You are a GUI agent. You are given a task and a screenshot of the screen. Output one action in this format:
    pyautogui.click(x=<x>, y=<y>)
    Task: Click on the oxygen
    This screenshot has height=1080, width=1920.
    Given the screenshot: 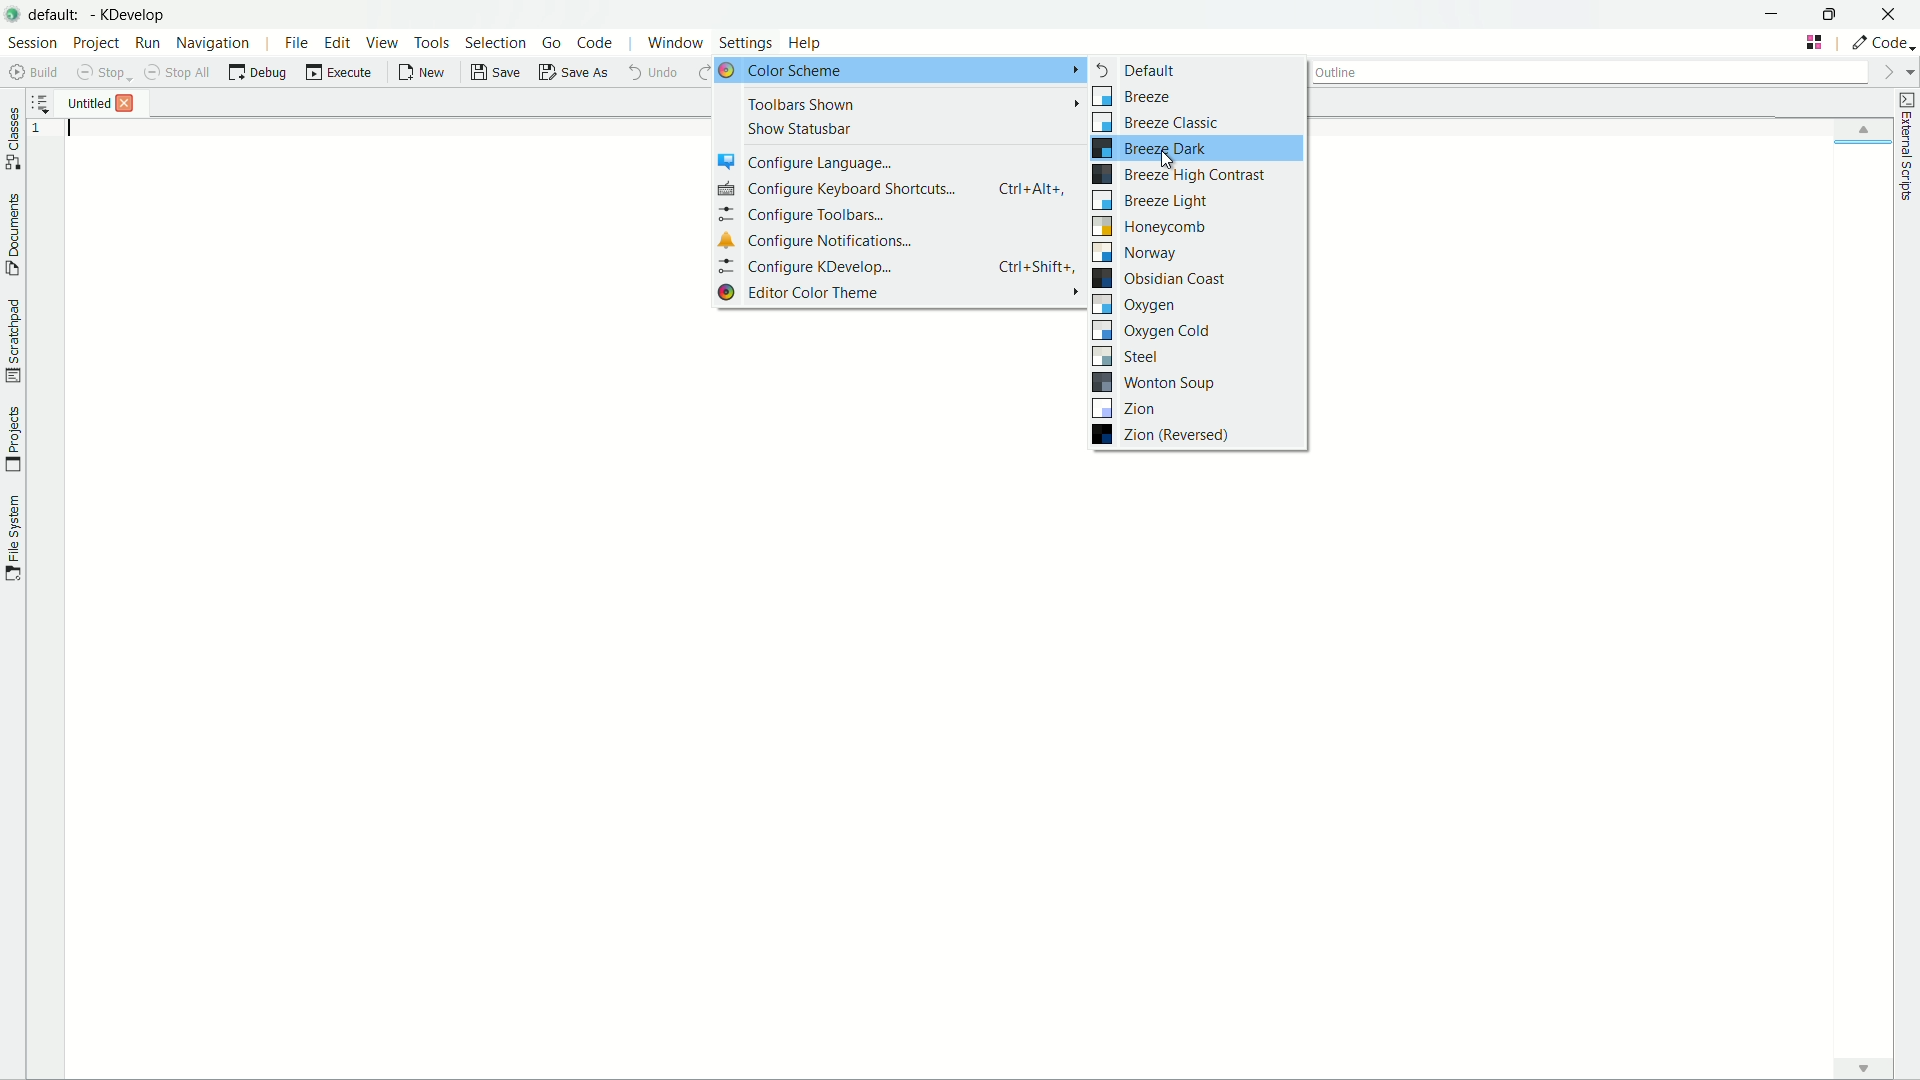 What is the action you would take?
    pyautogui.click(x=1135, y=304)
    